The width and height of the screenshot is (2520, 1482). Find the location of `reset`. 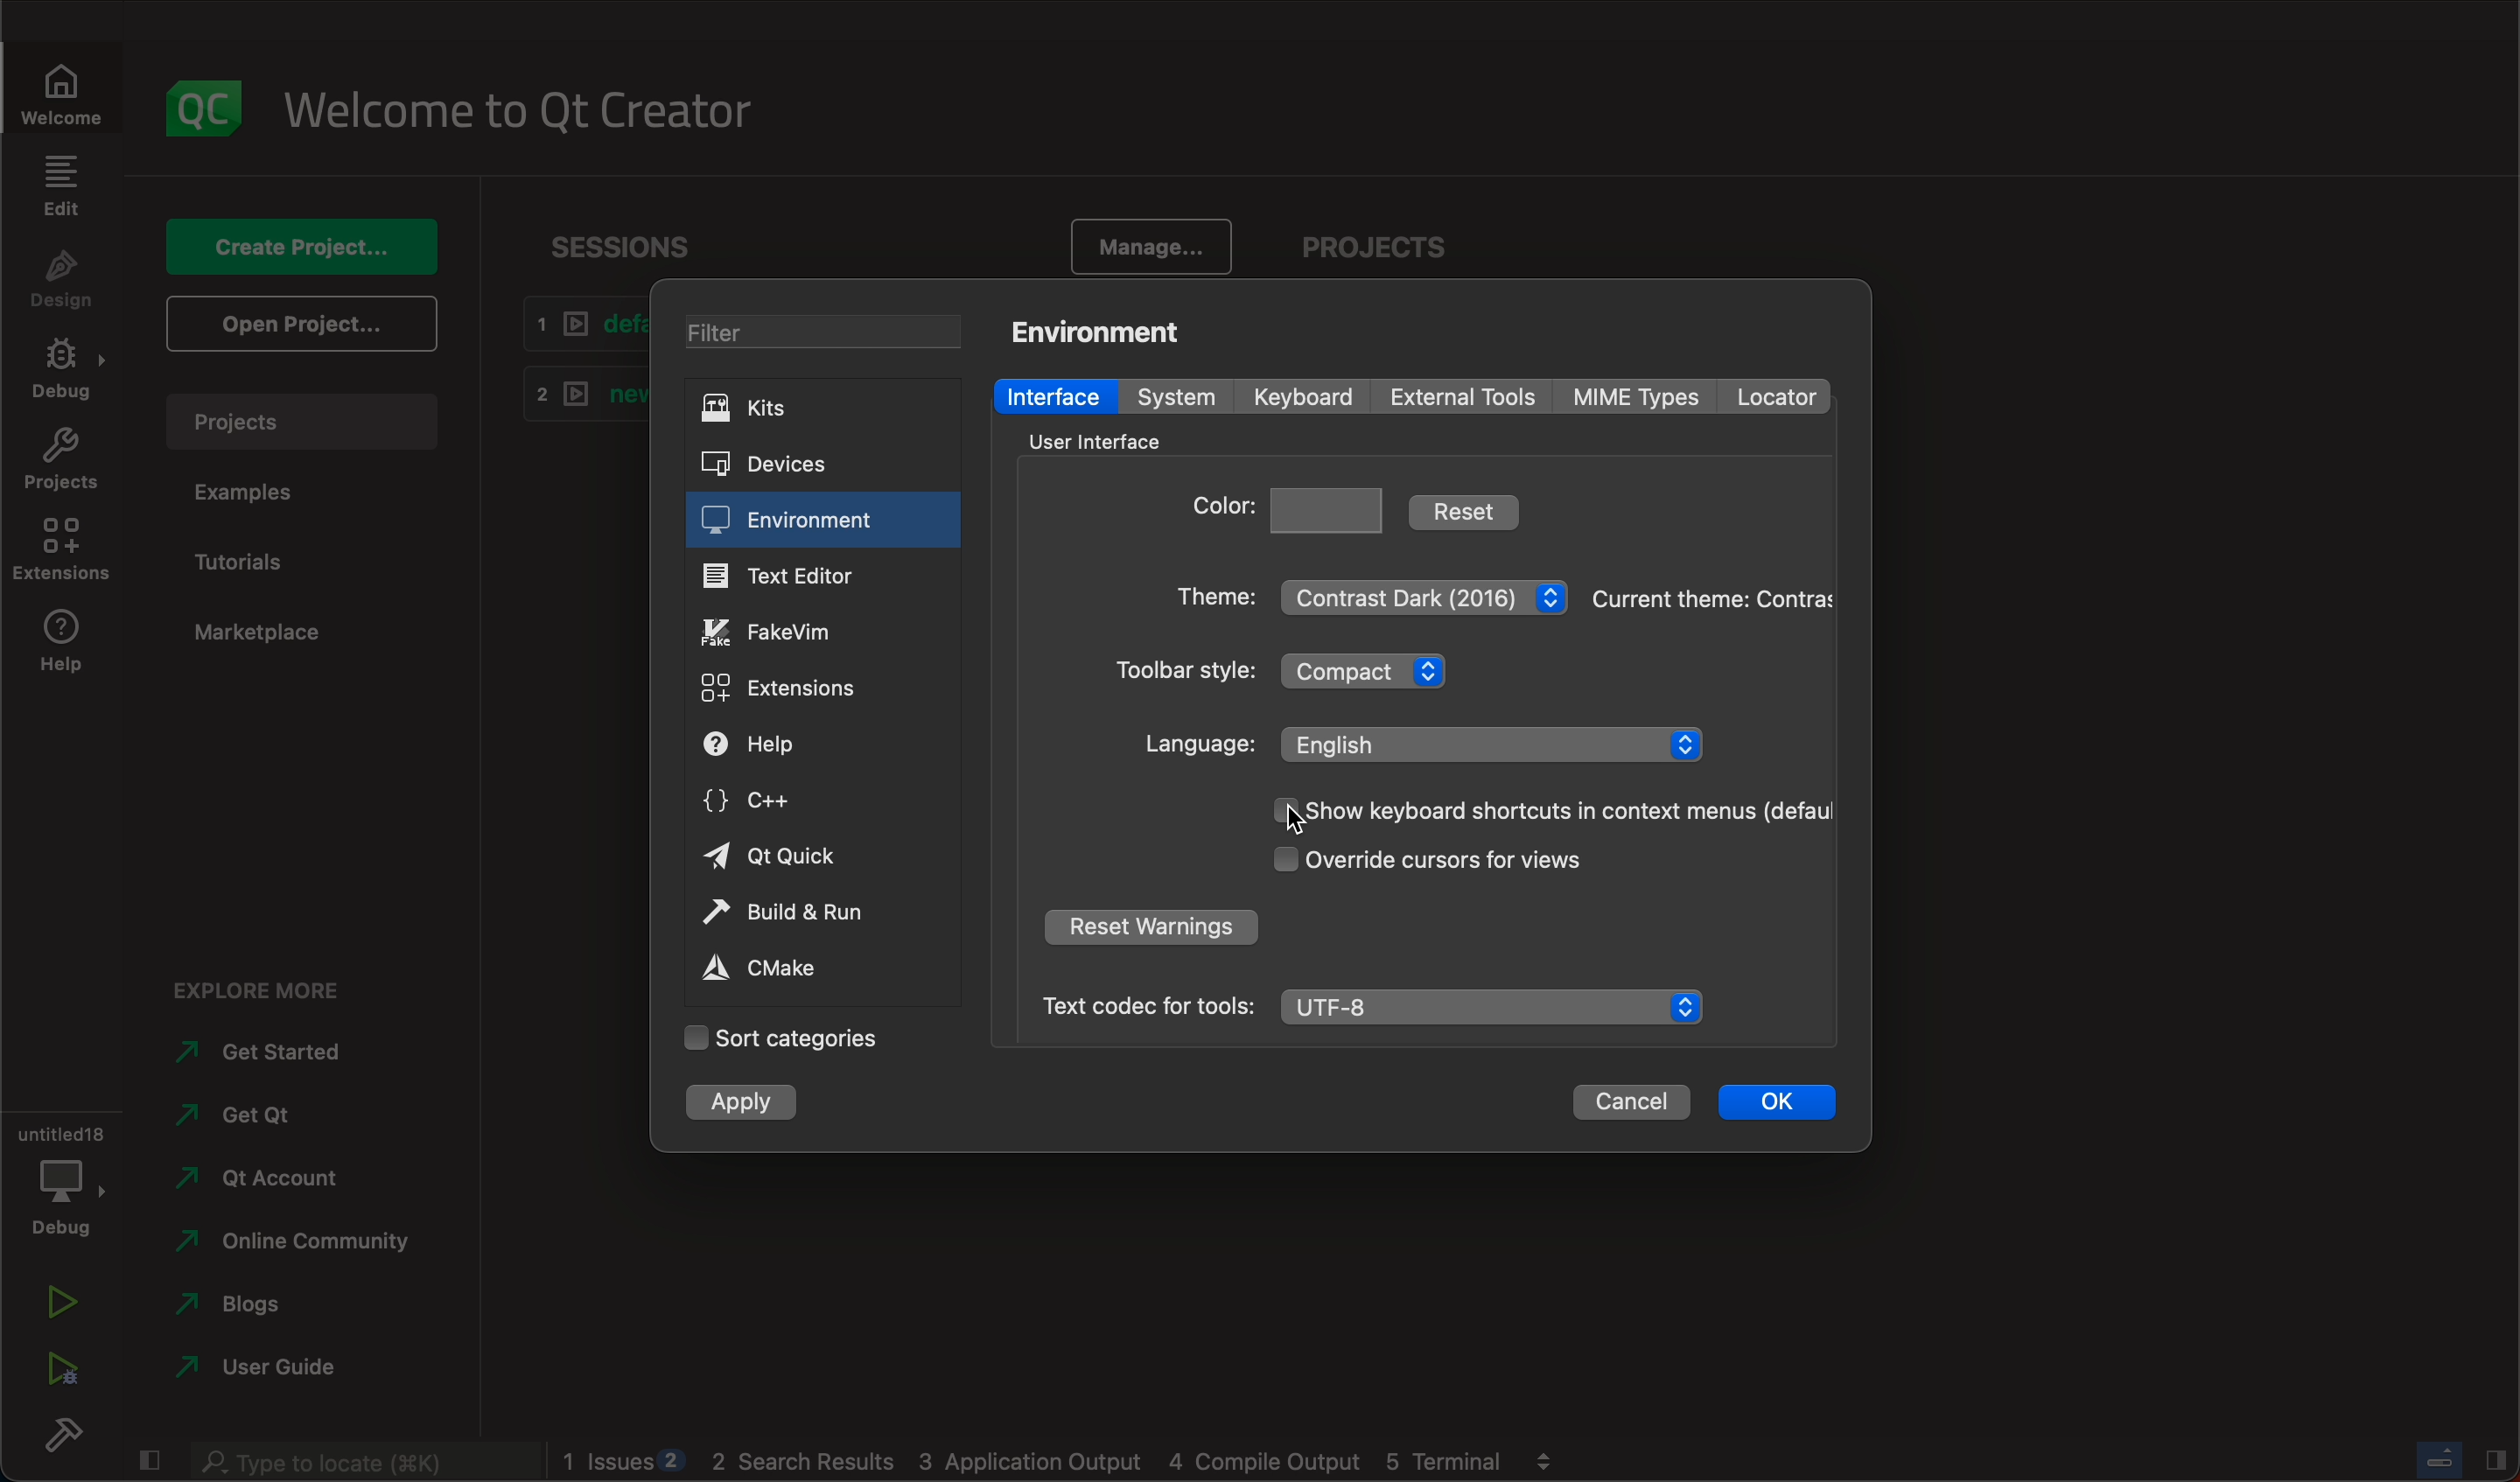

reset is located at coordinates (1471, 509).